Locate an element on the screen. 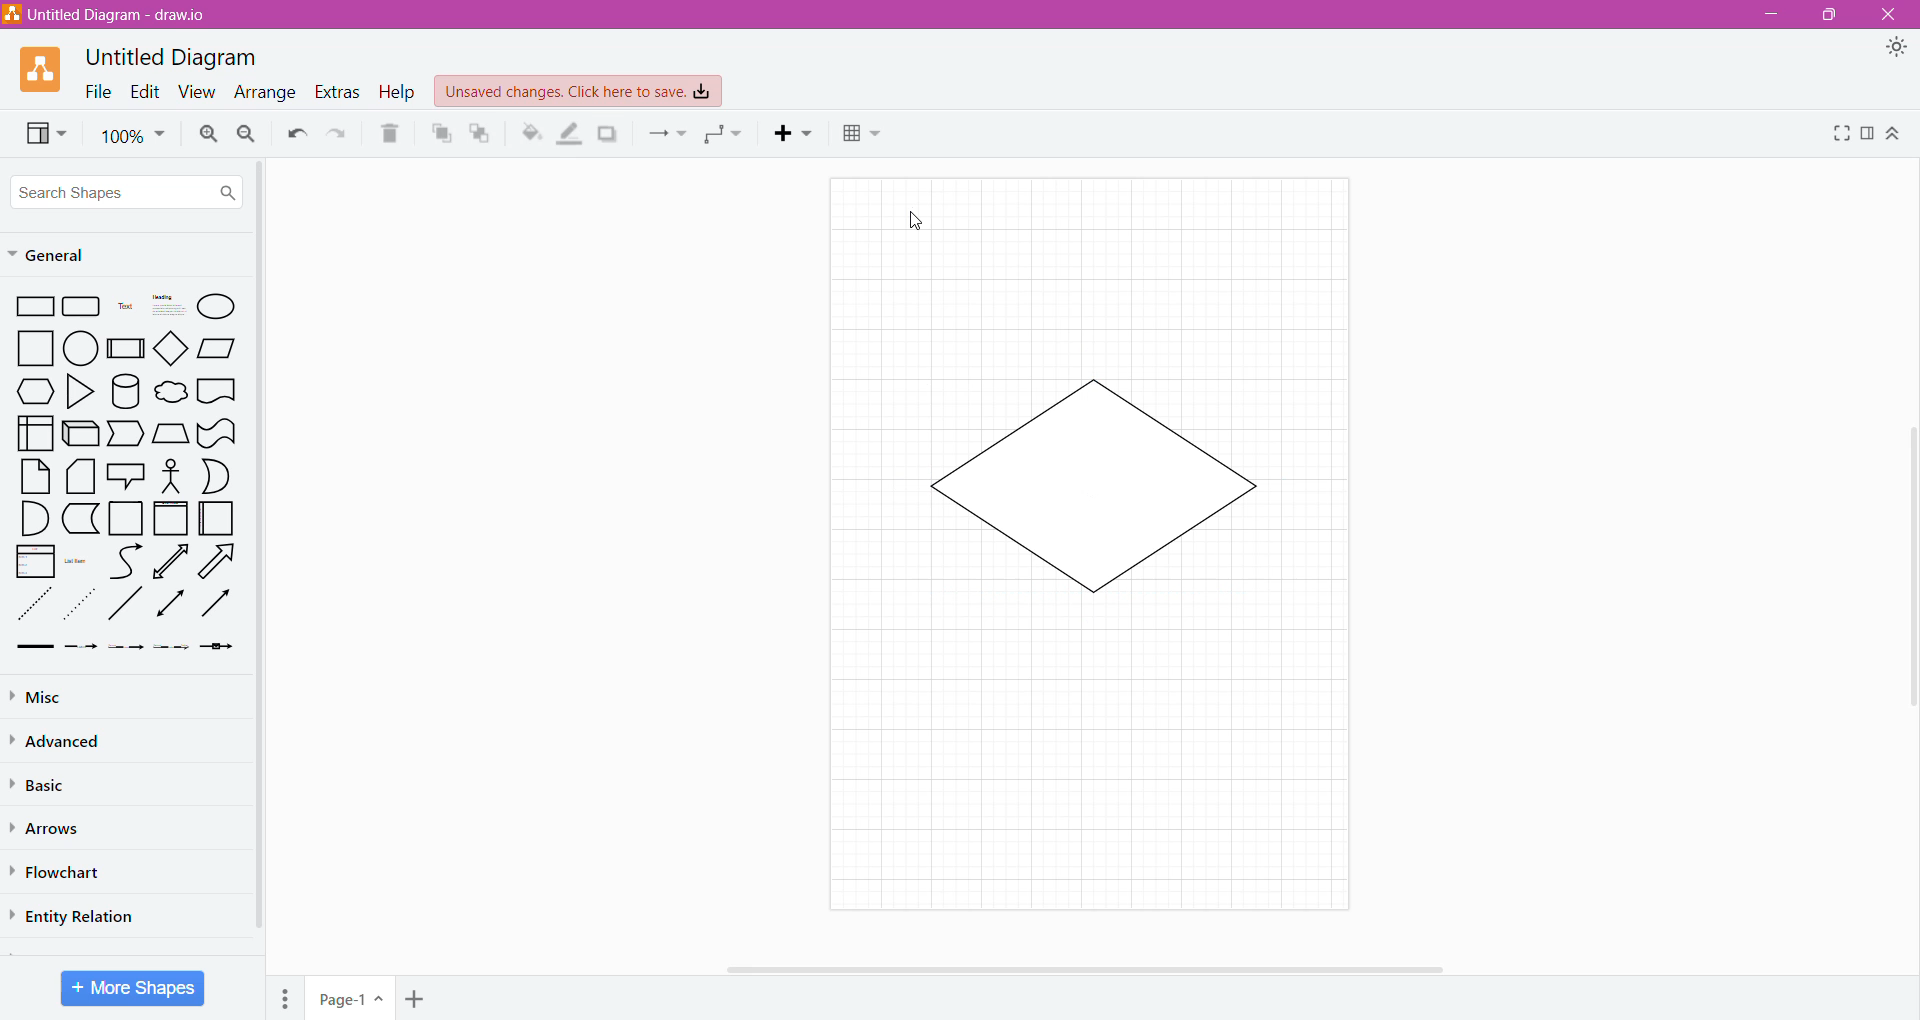  Edit is located at coordinates (141, 91).